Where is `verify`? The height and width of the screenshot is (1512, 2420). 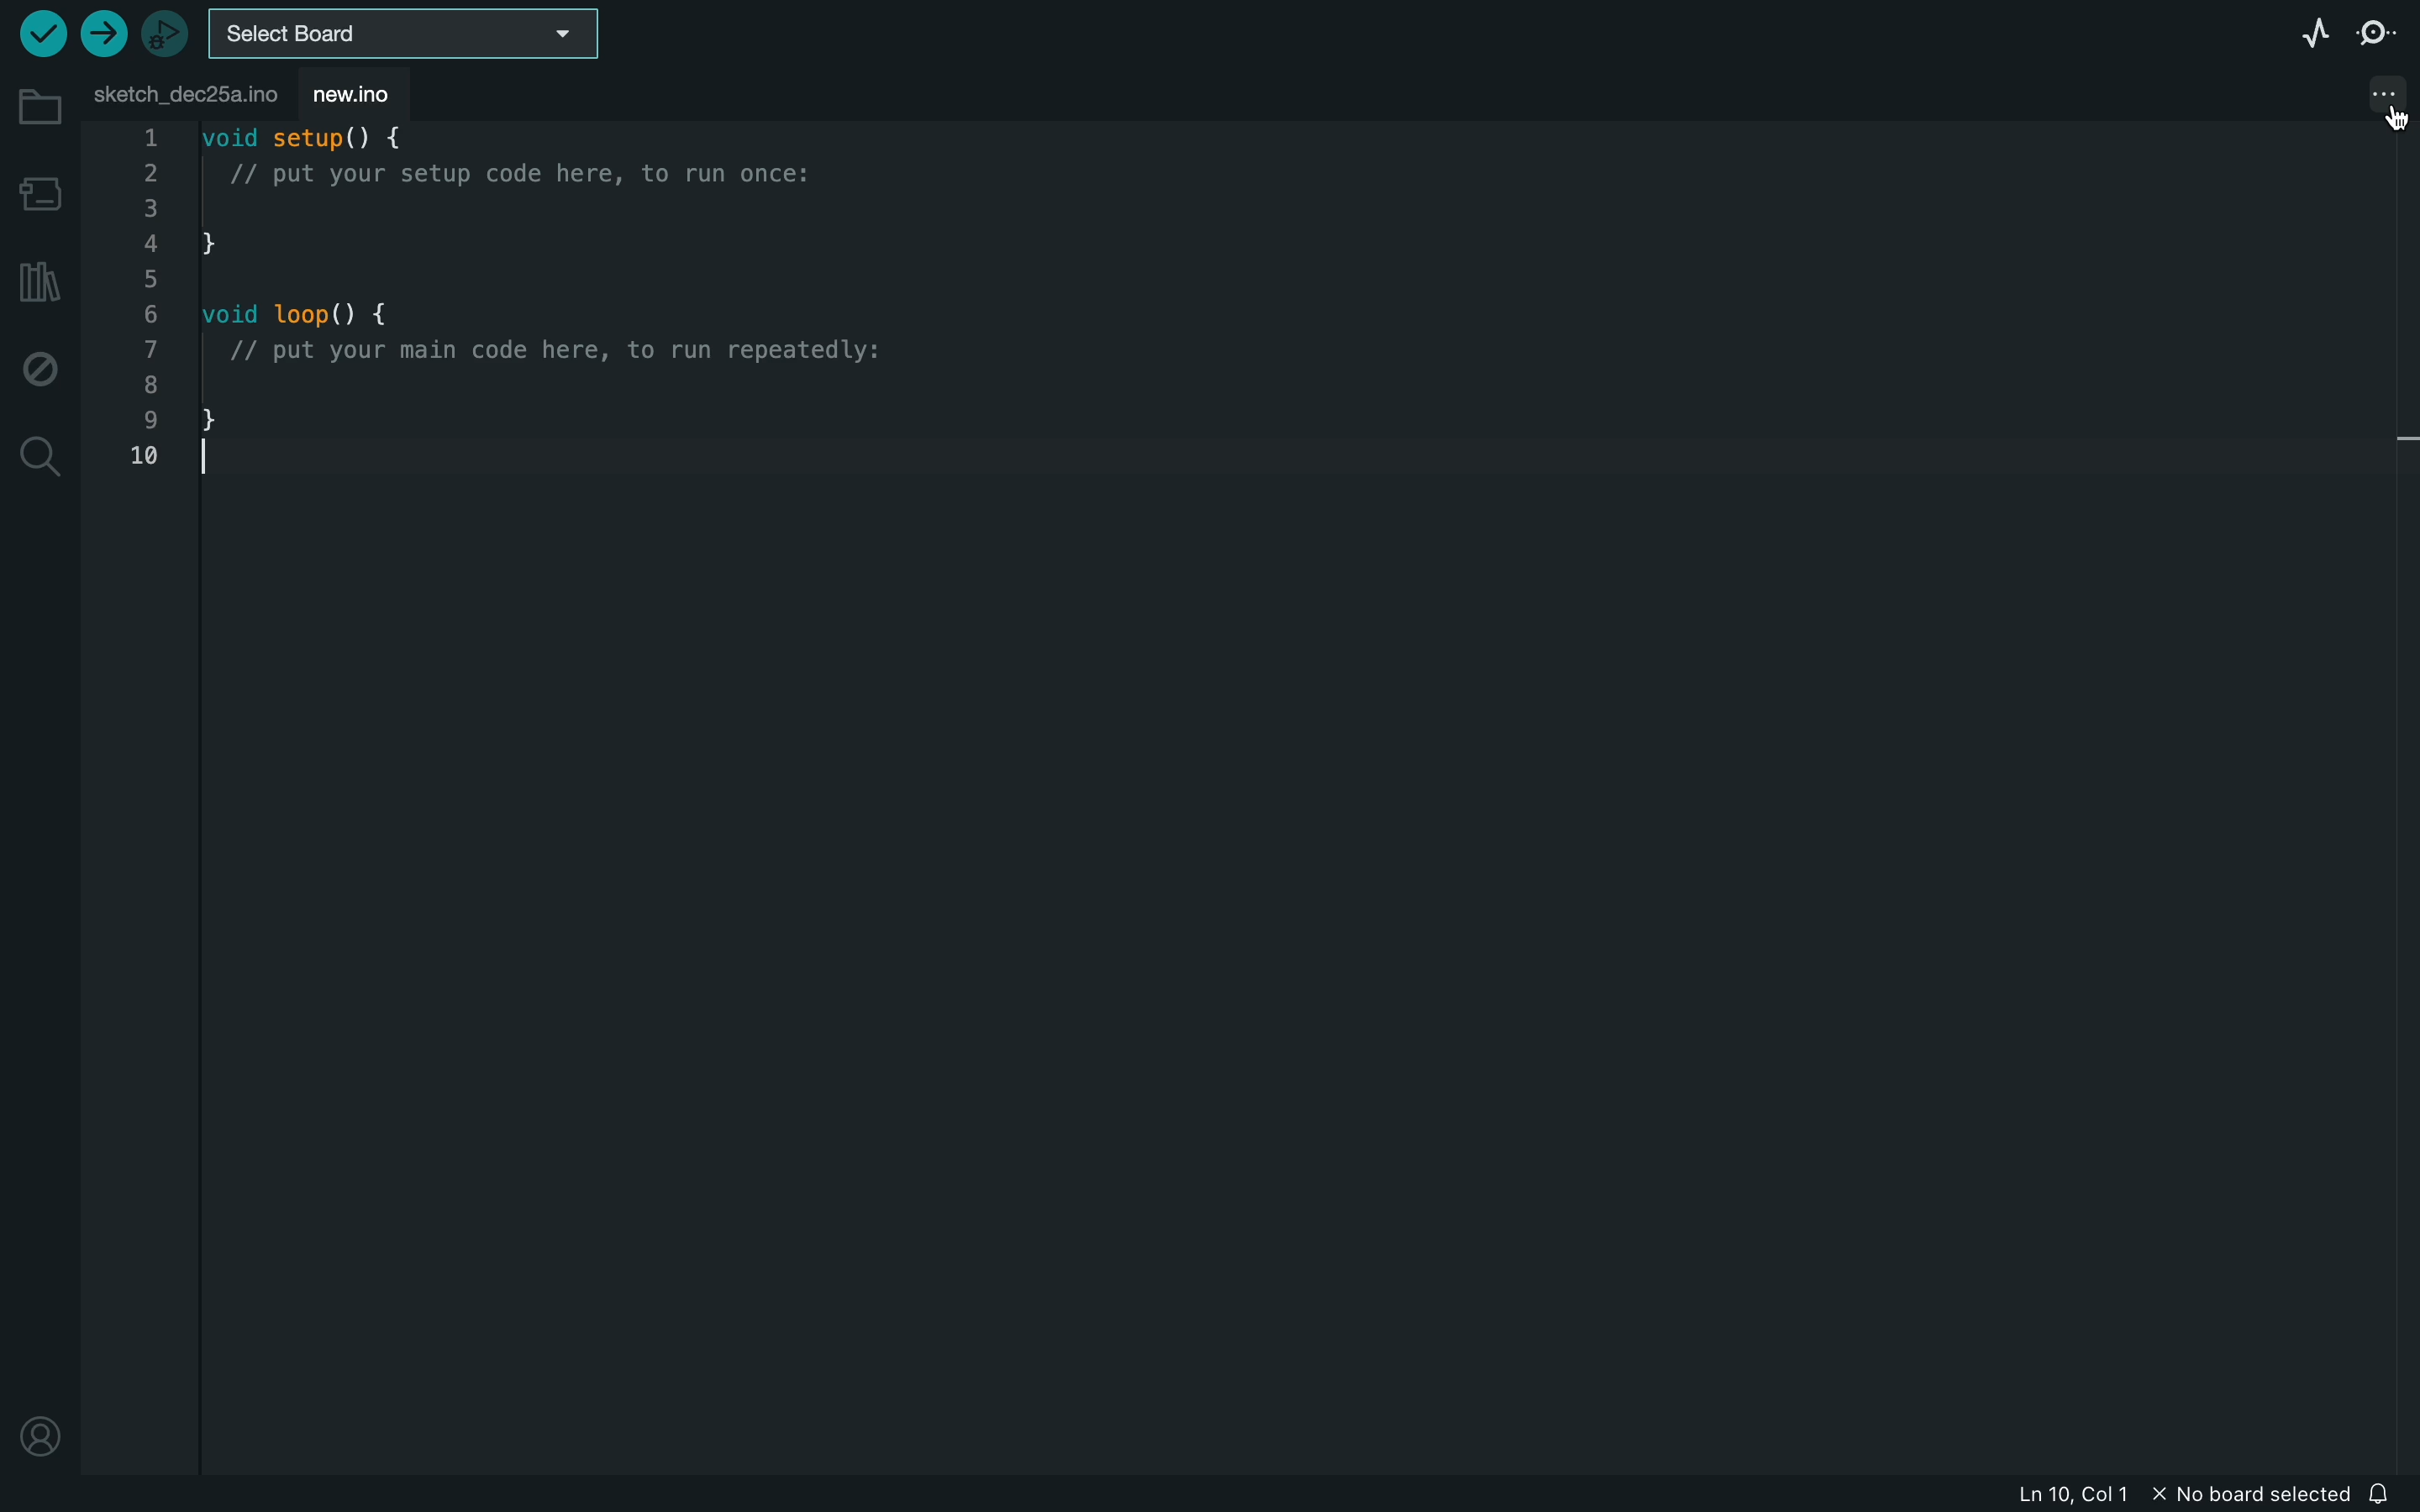 verify is located at coordinates (38, 35).